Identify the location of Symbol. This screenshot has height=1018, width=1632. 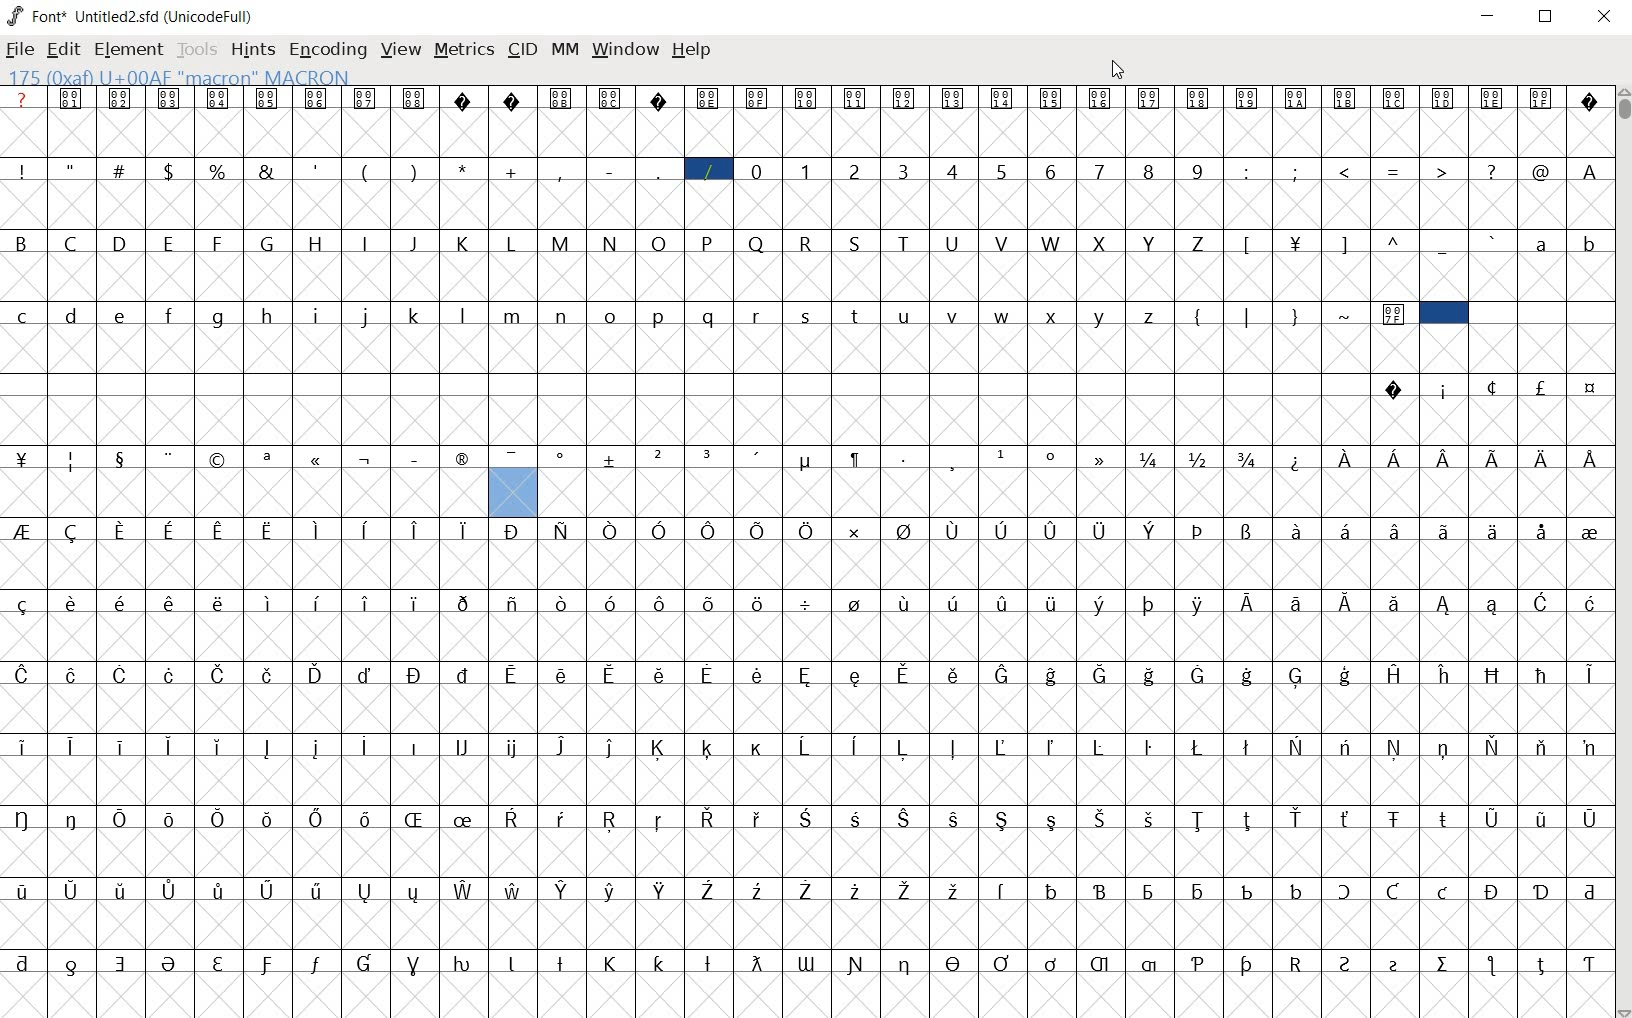
(760, 673).